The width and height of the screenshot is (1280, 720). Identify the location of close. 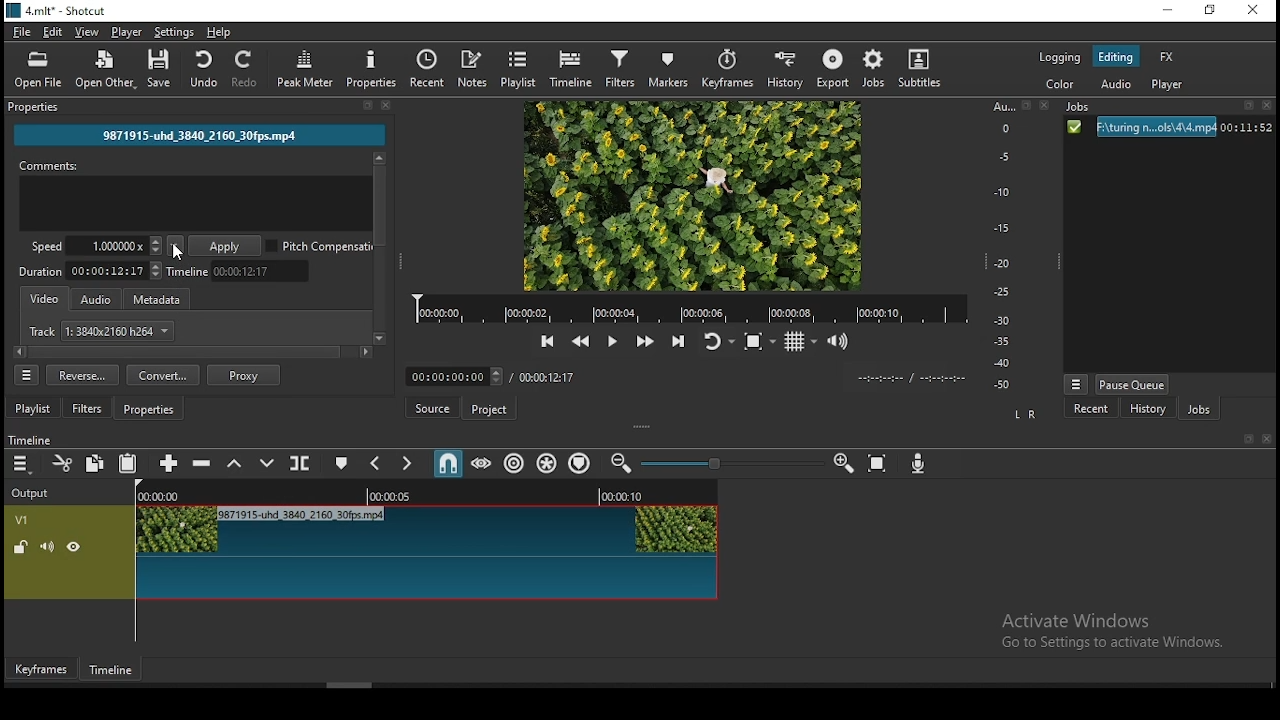
(1270, 107).